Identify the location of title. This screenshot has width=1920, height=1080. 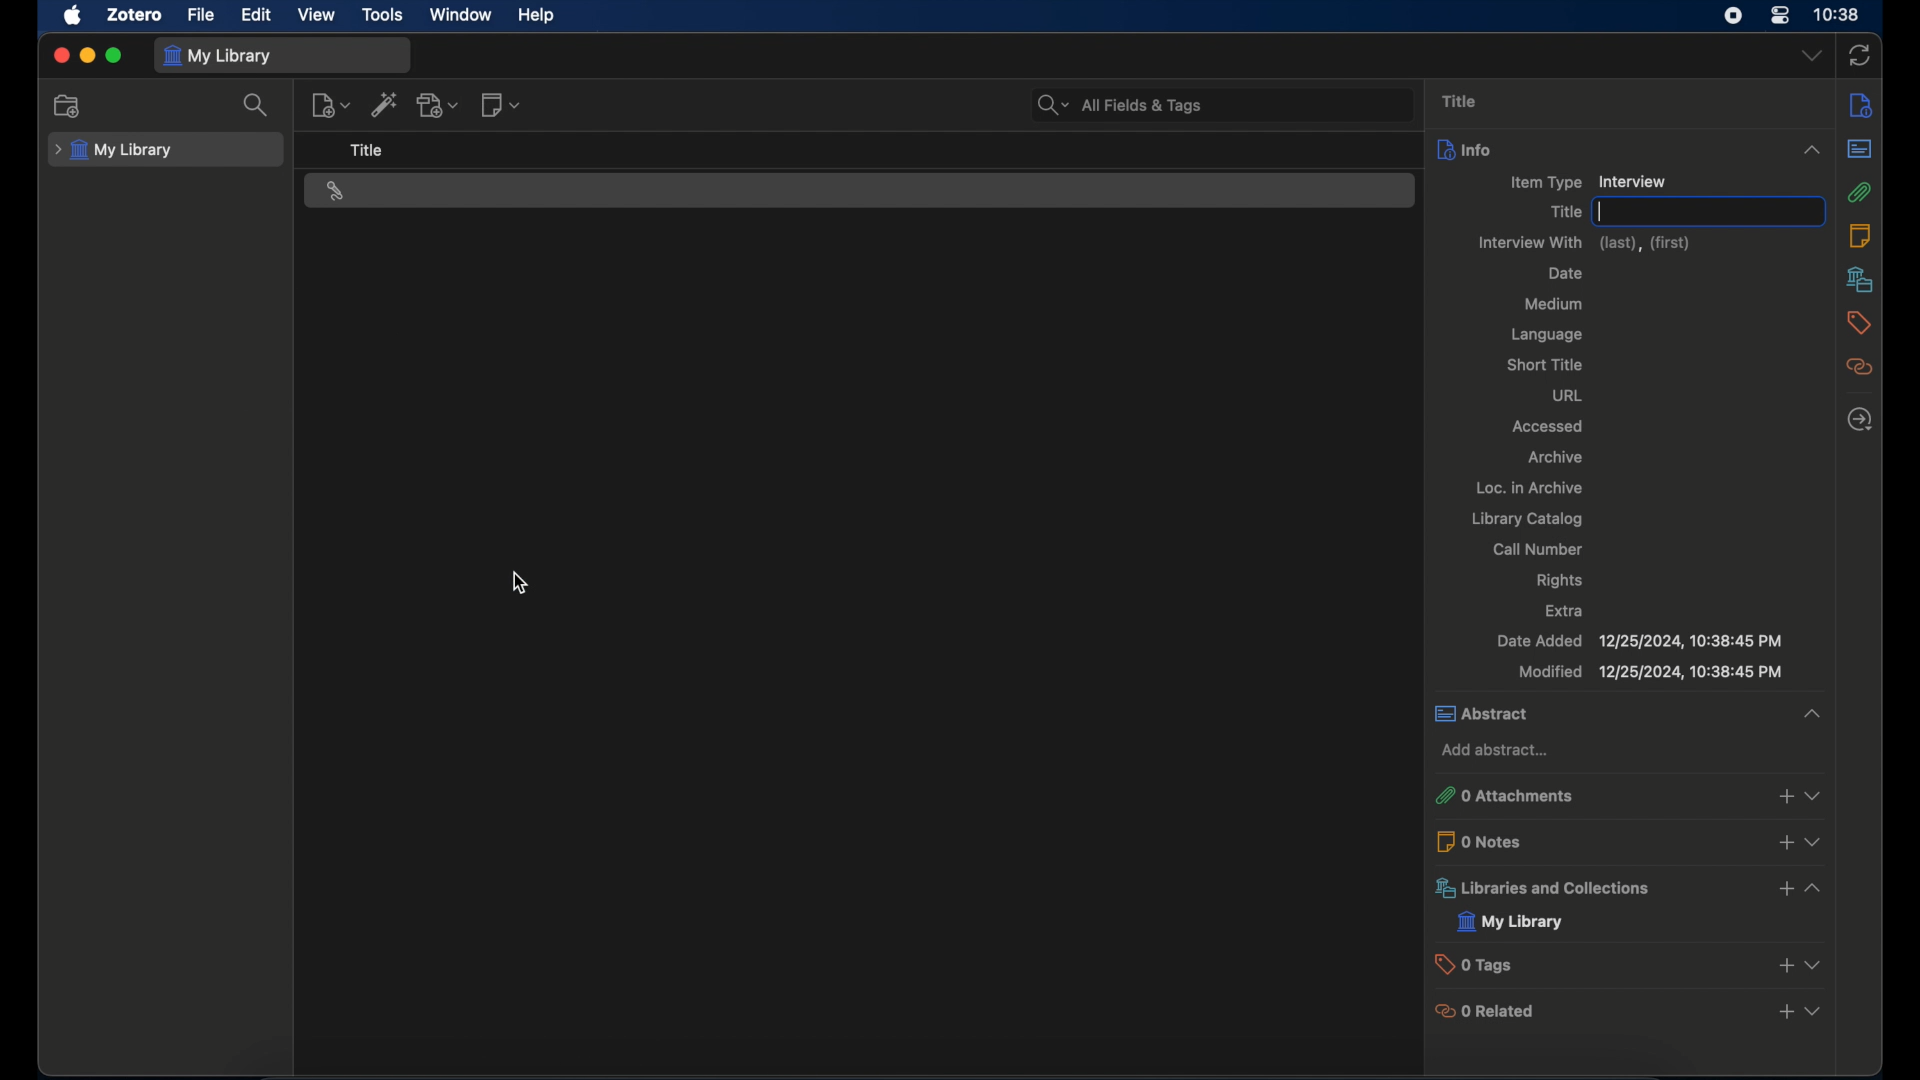
(1566, 212).